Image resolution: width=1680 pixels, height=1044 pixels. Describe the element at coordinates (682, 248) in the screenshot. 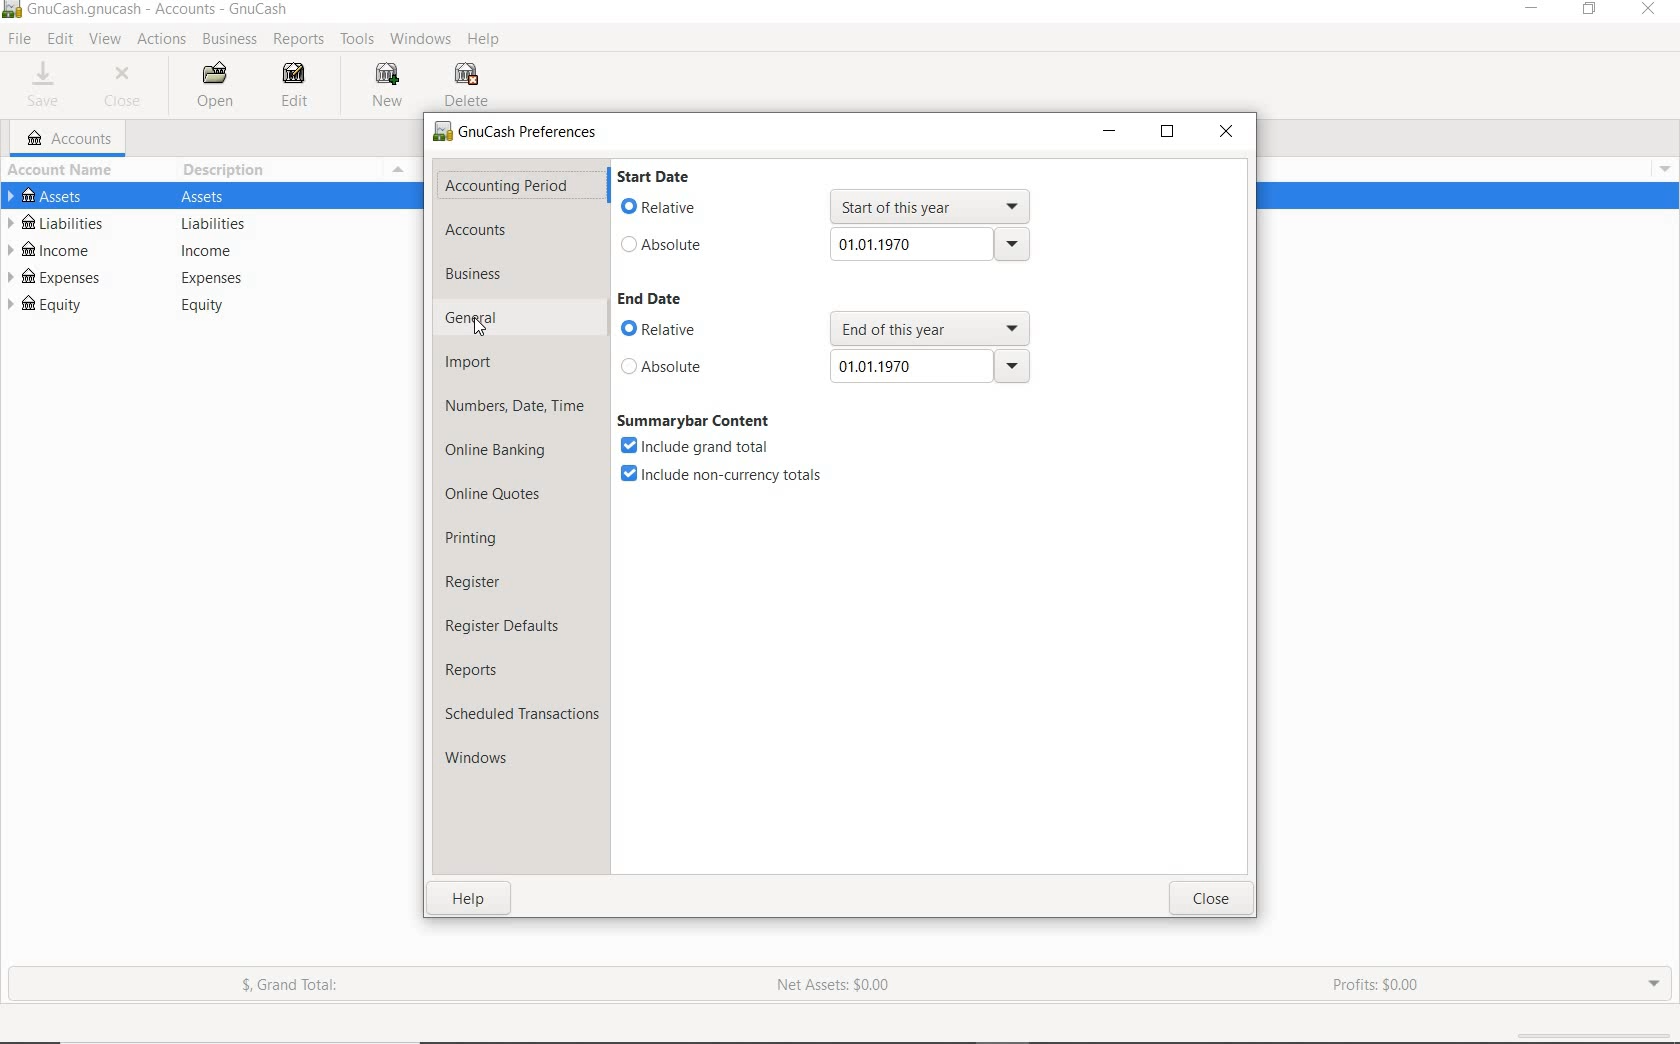

I see `ABSOLUTE` at that location.